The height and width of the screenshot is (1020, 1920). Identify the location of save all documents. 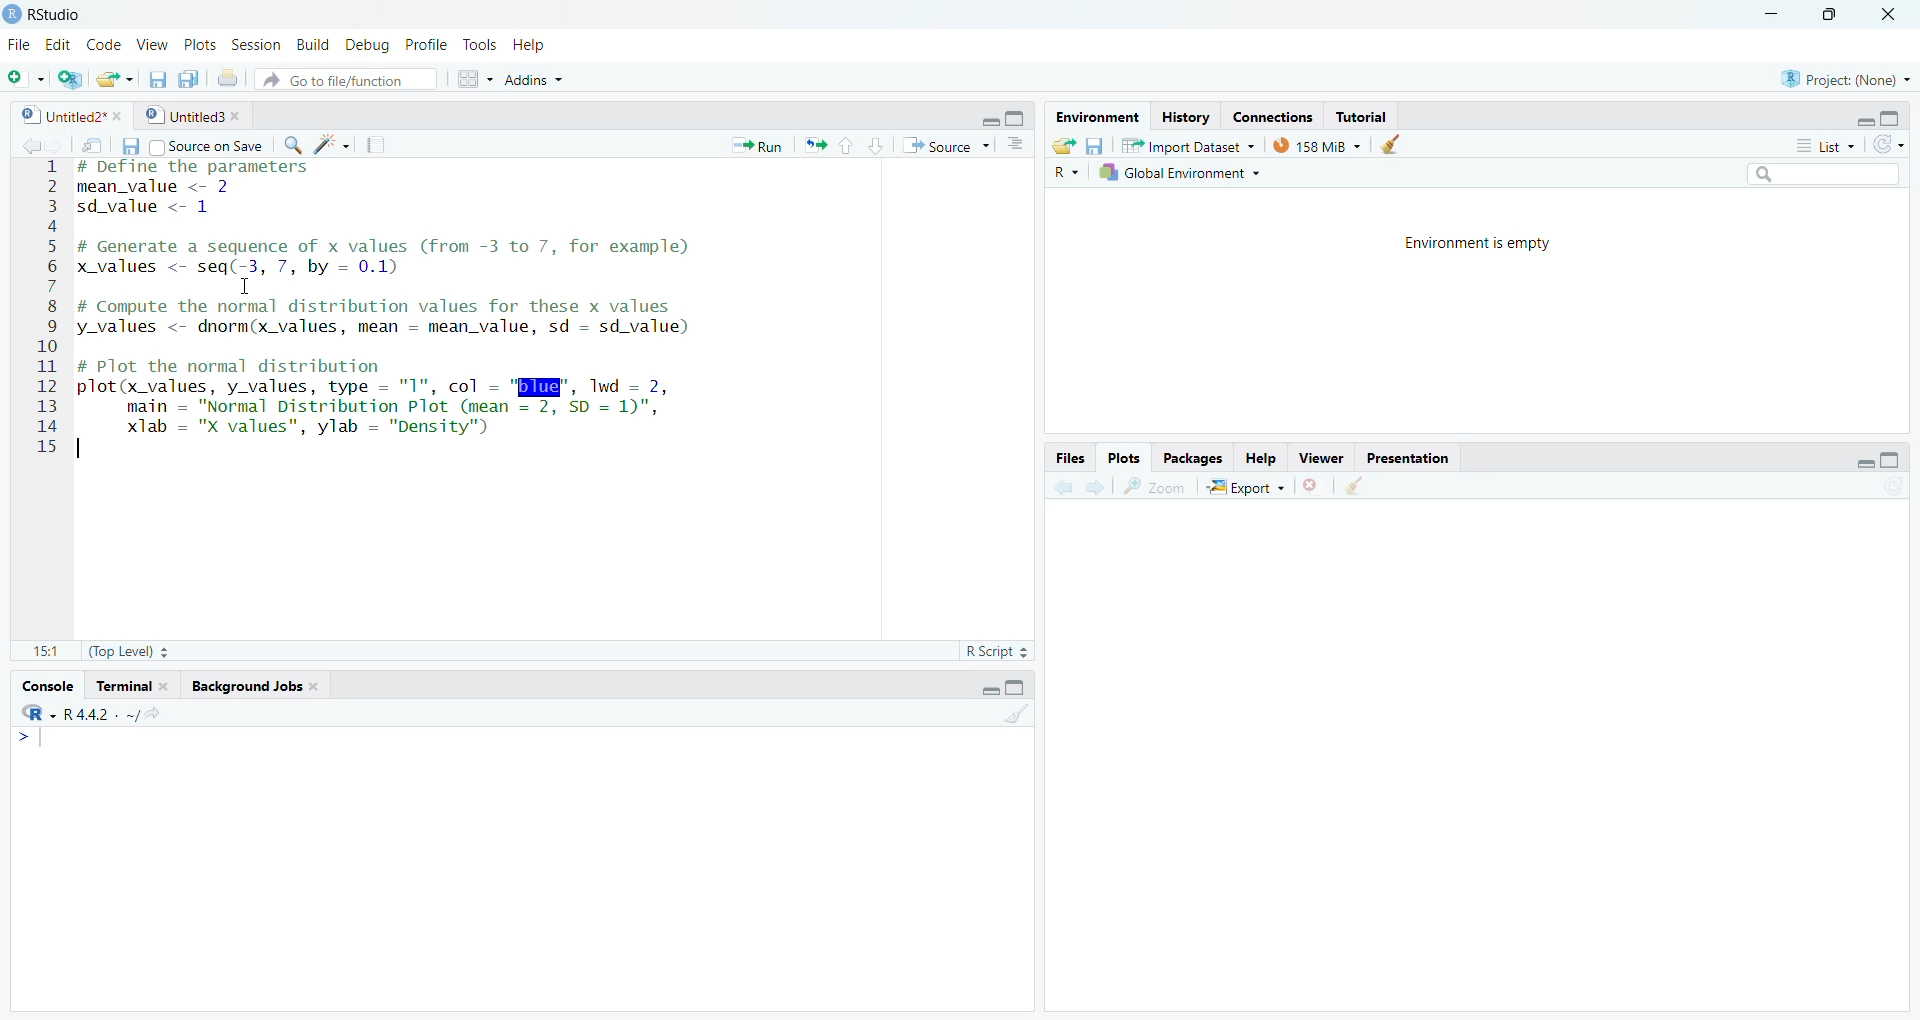
(185, 77).